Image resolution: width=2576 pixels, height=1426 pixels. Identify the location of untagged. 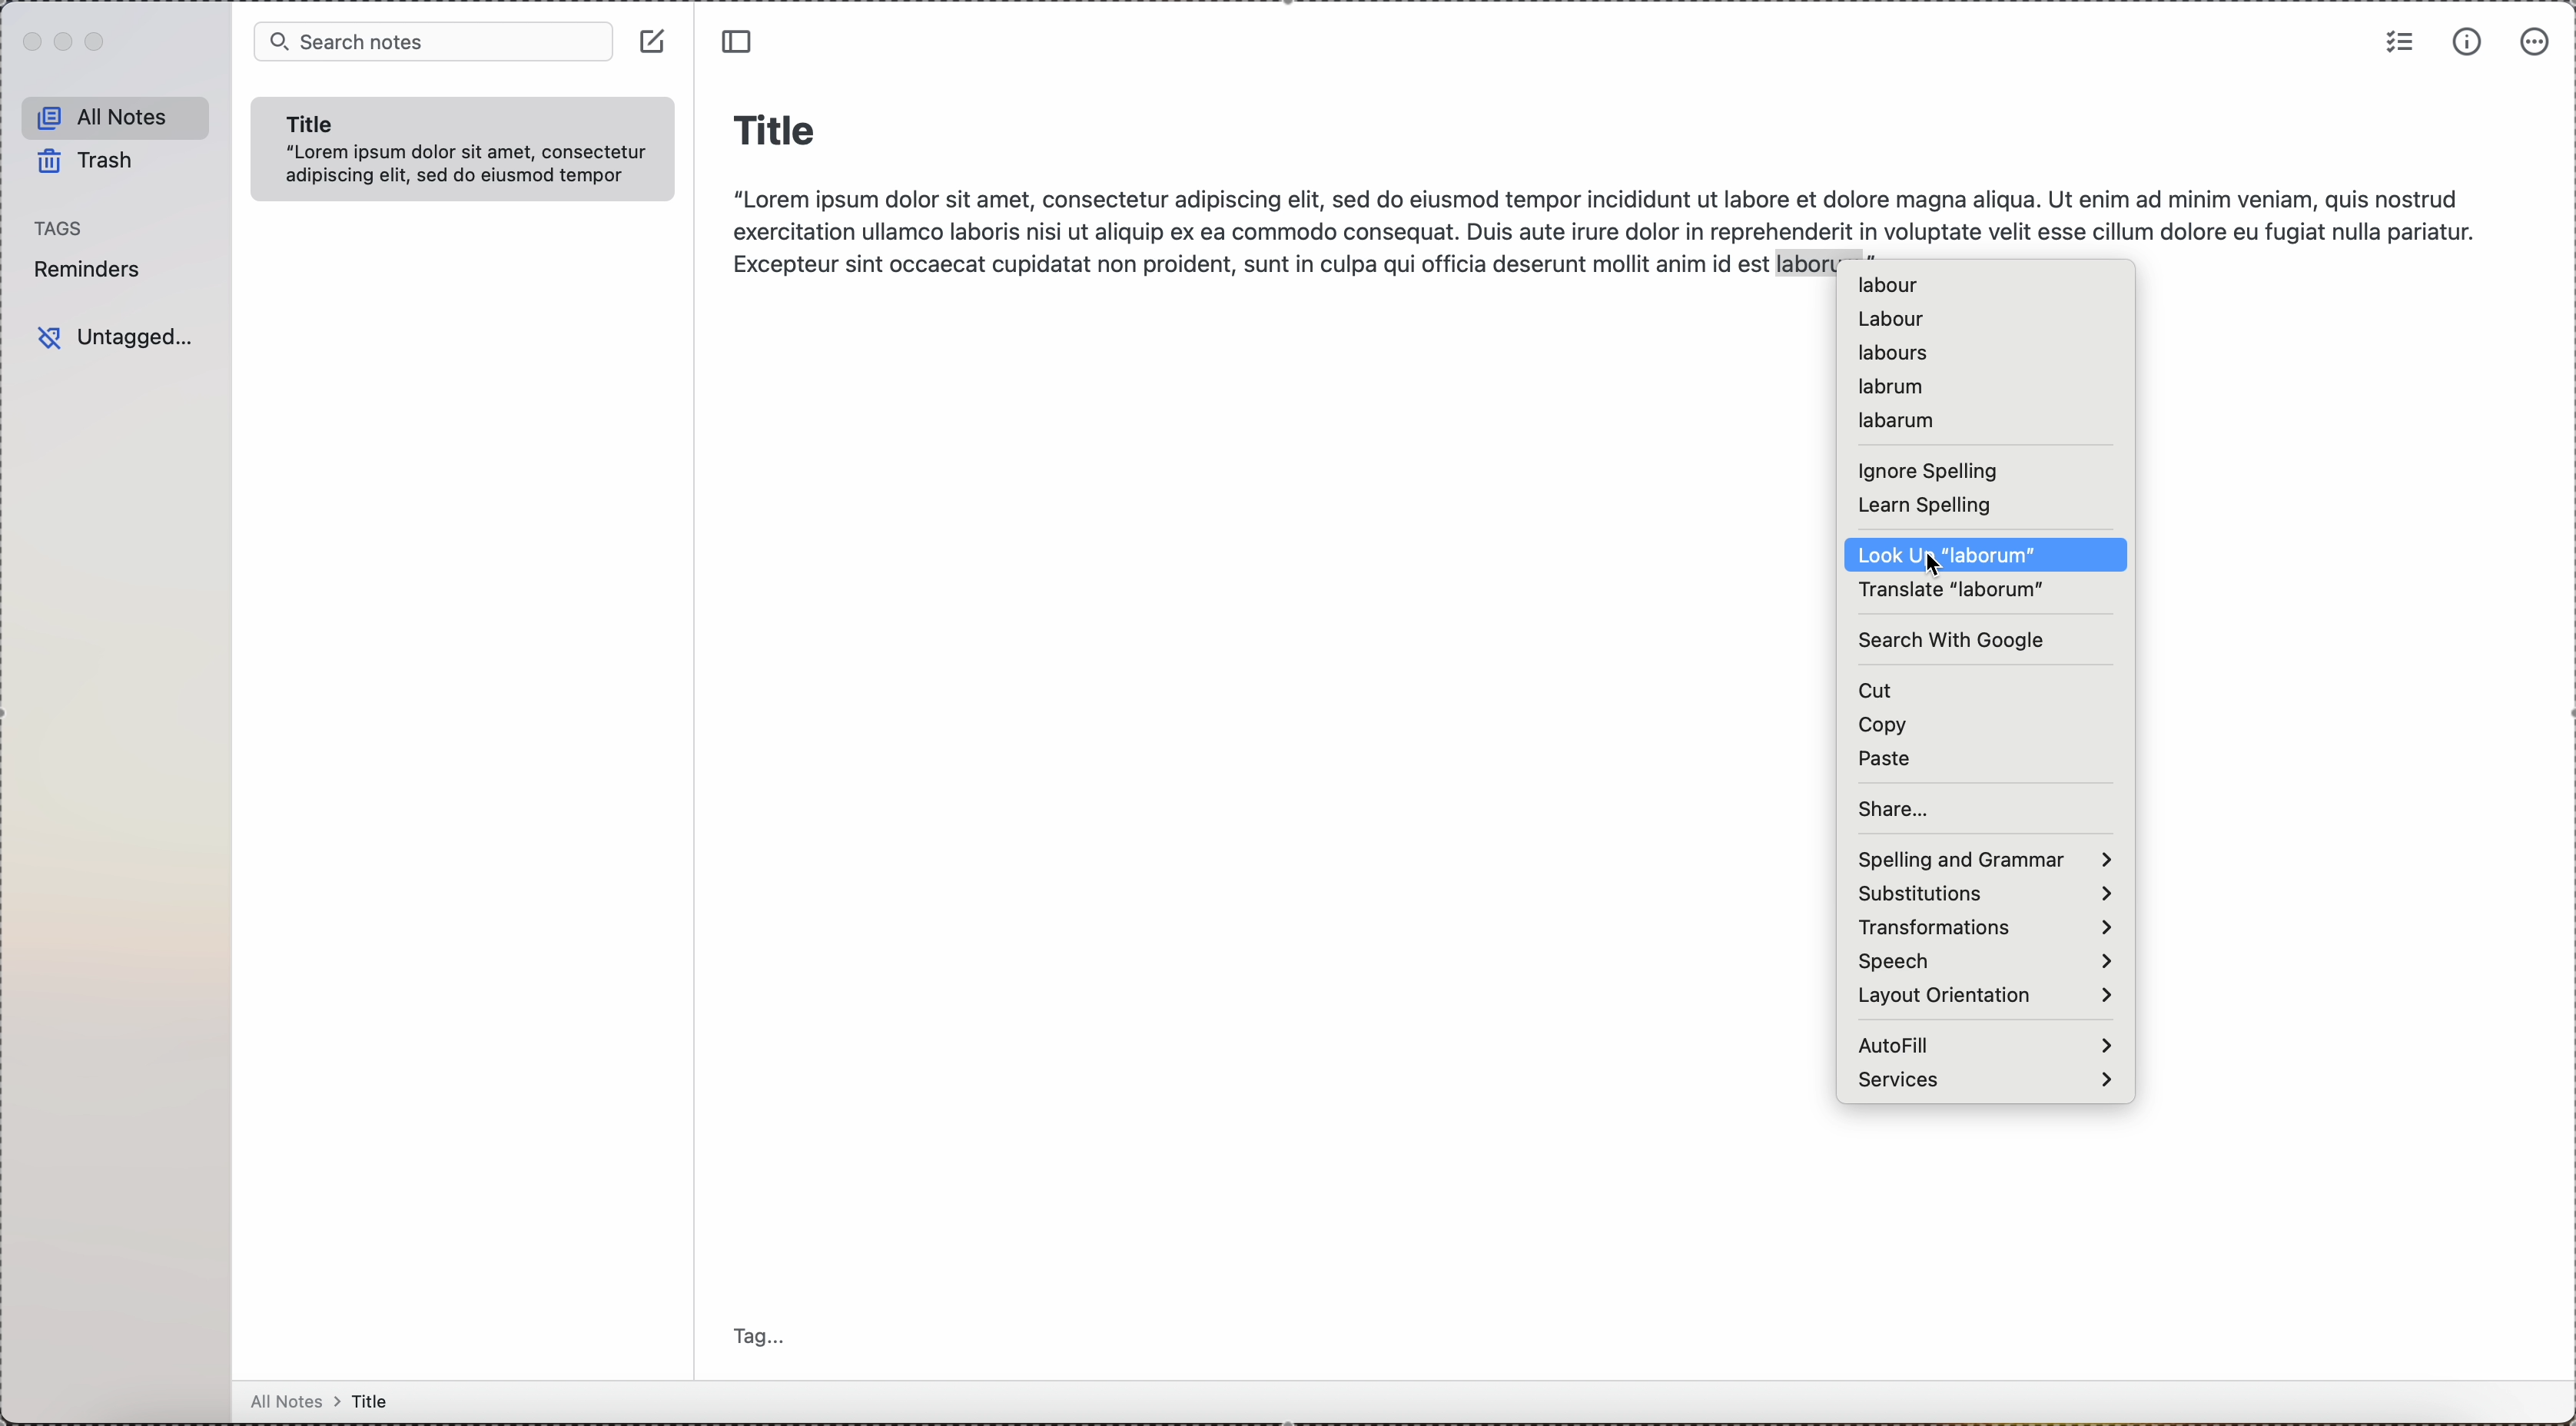
(114, 339).